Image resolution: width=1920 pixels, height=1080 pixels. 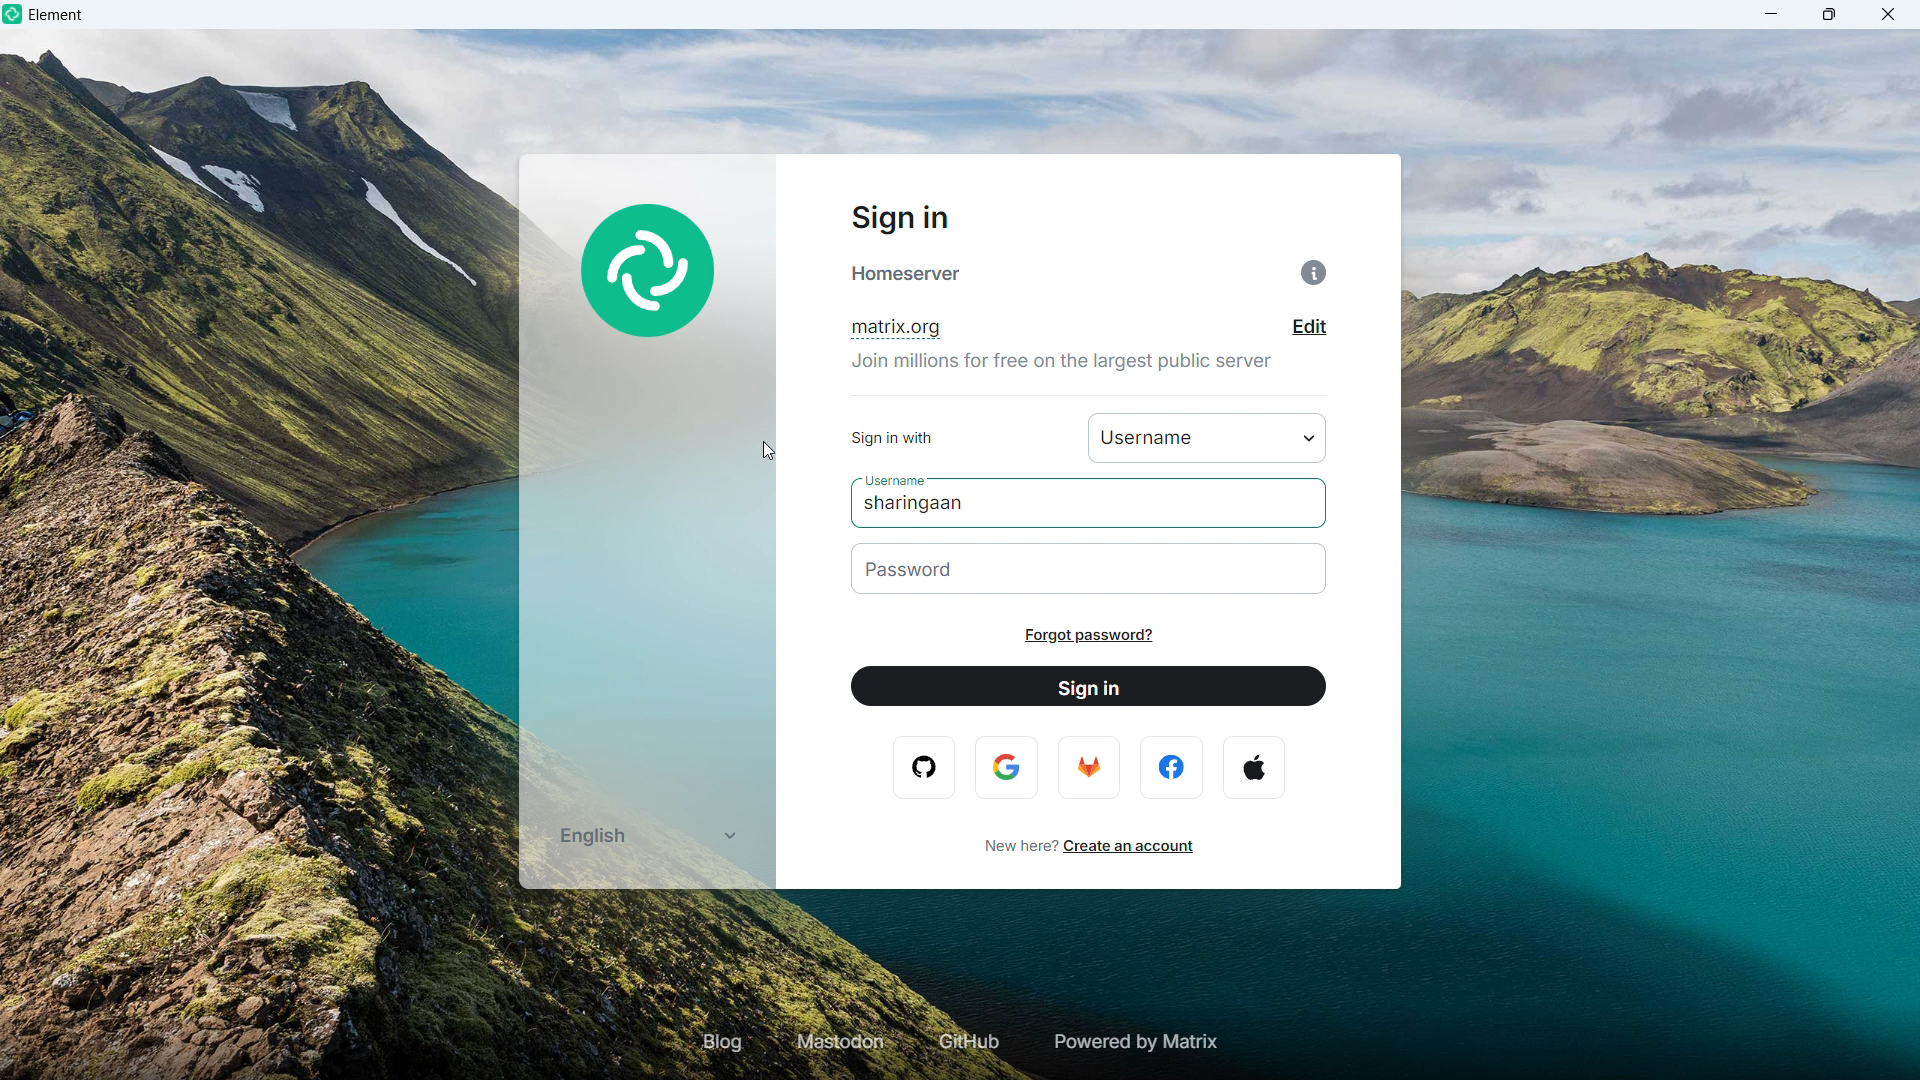 I want to click on Sign in with , so click(x=1208, y=437).